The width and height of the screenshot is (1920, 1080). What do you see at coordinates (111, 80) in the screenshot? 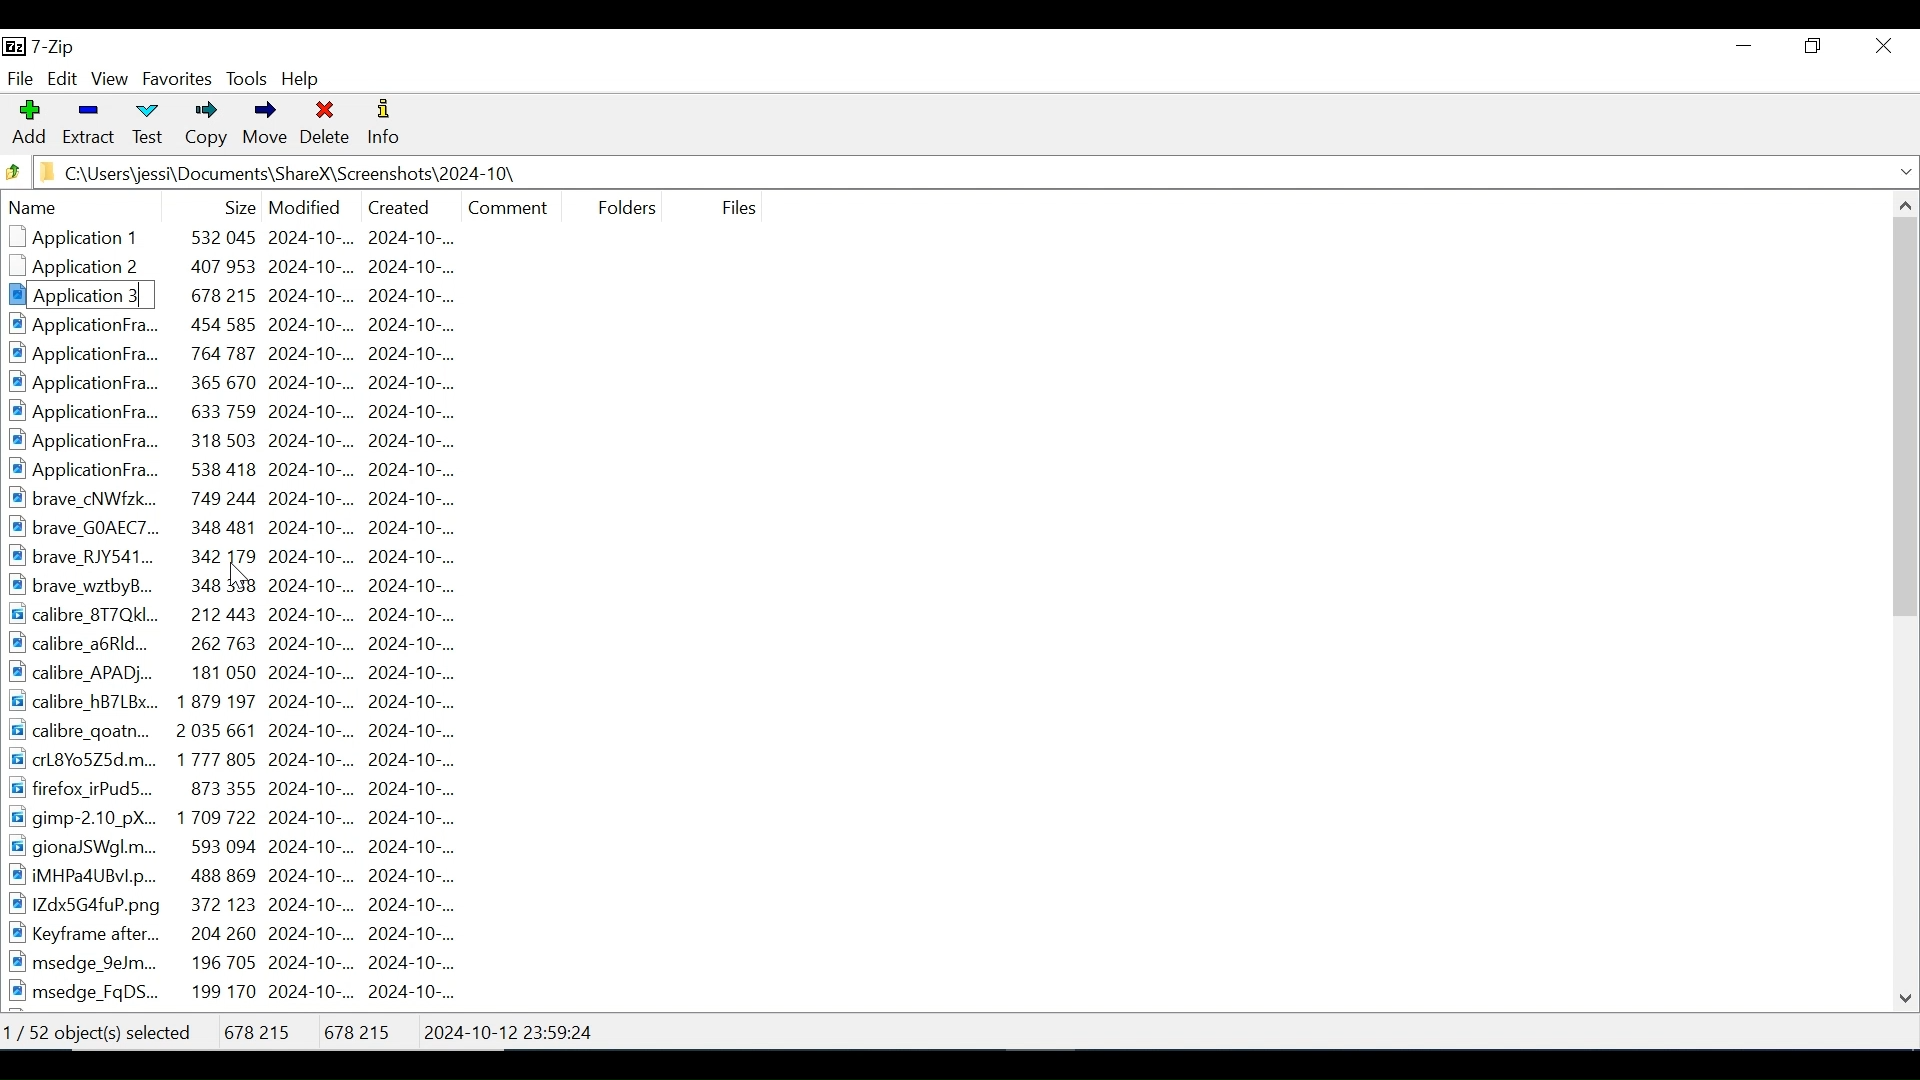
I see `View` at bounding box center [111, 80].